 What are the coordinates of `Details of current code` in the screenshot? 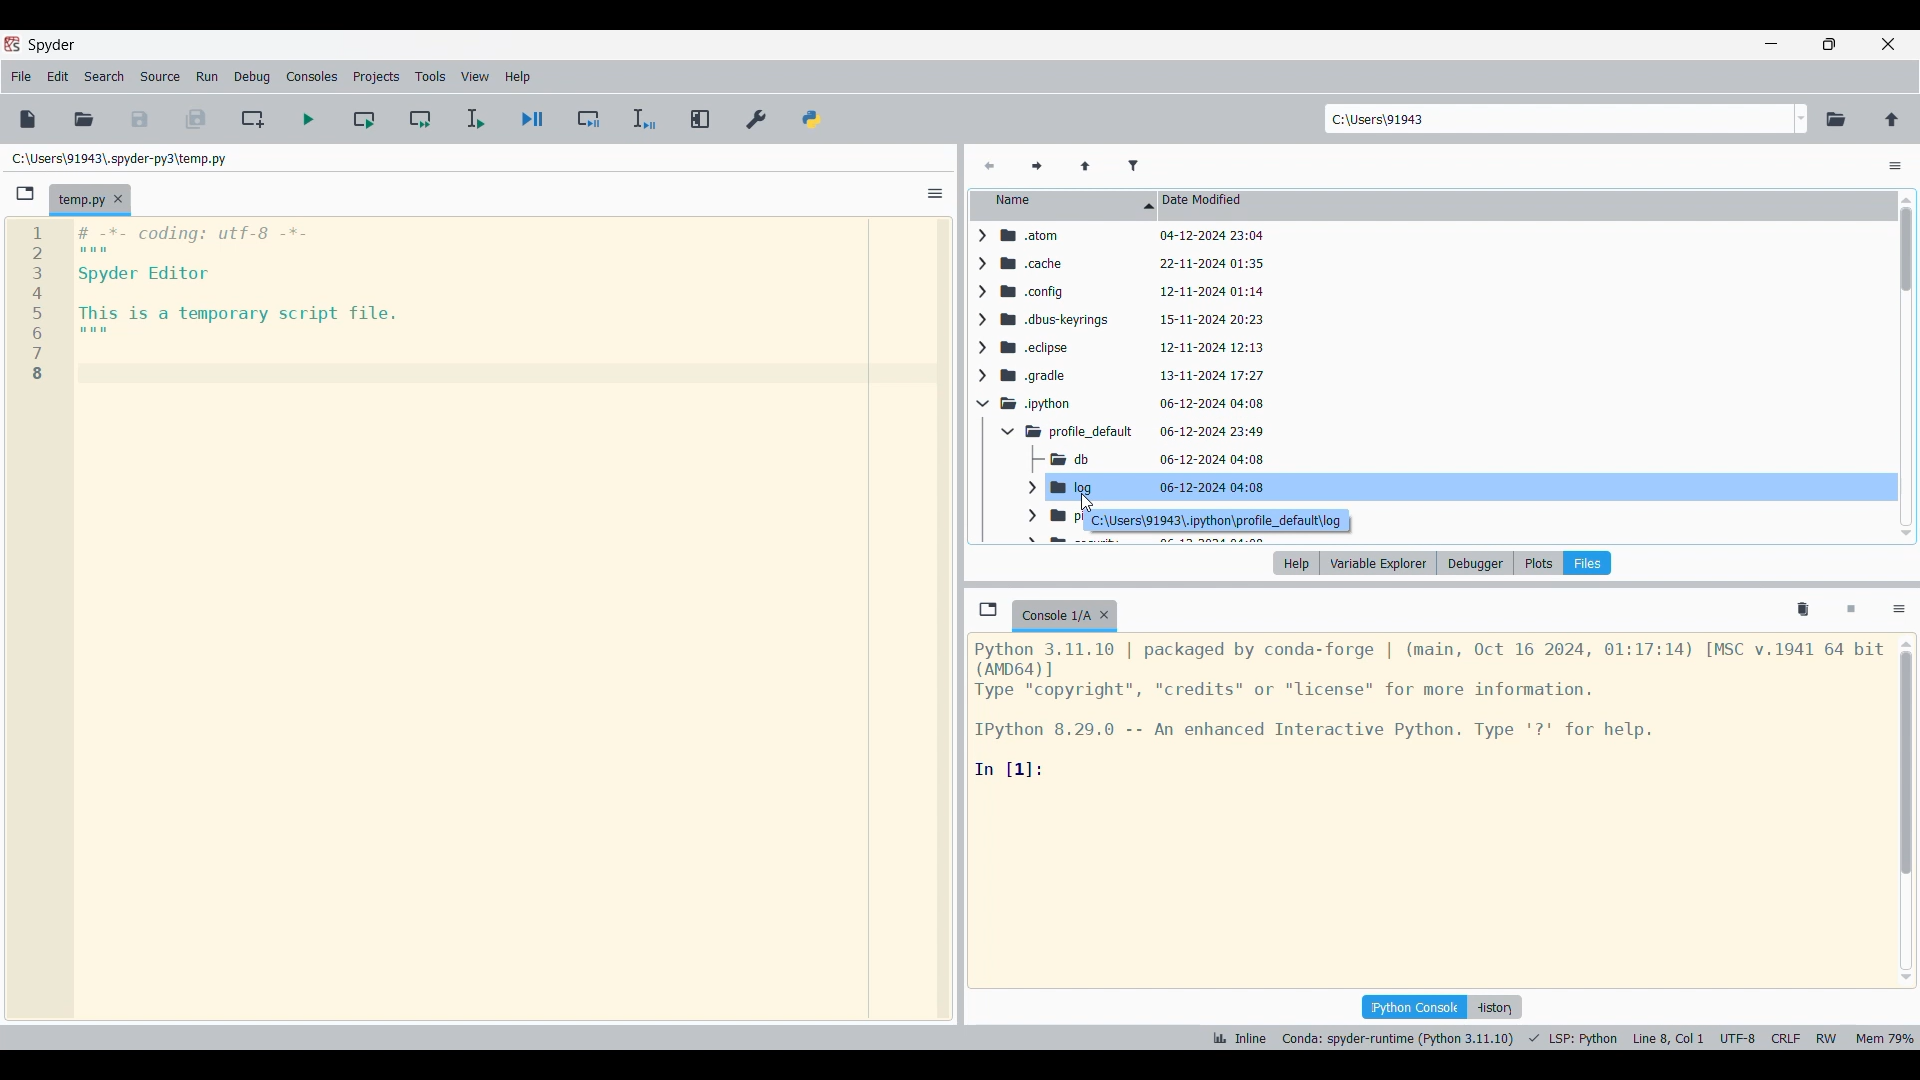 It's located at (1563, 1038).